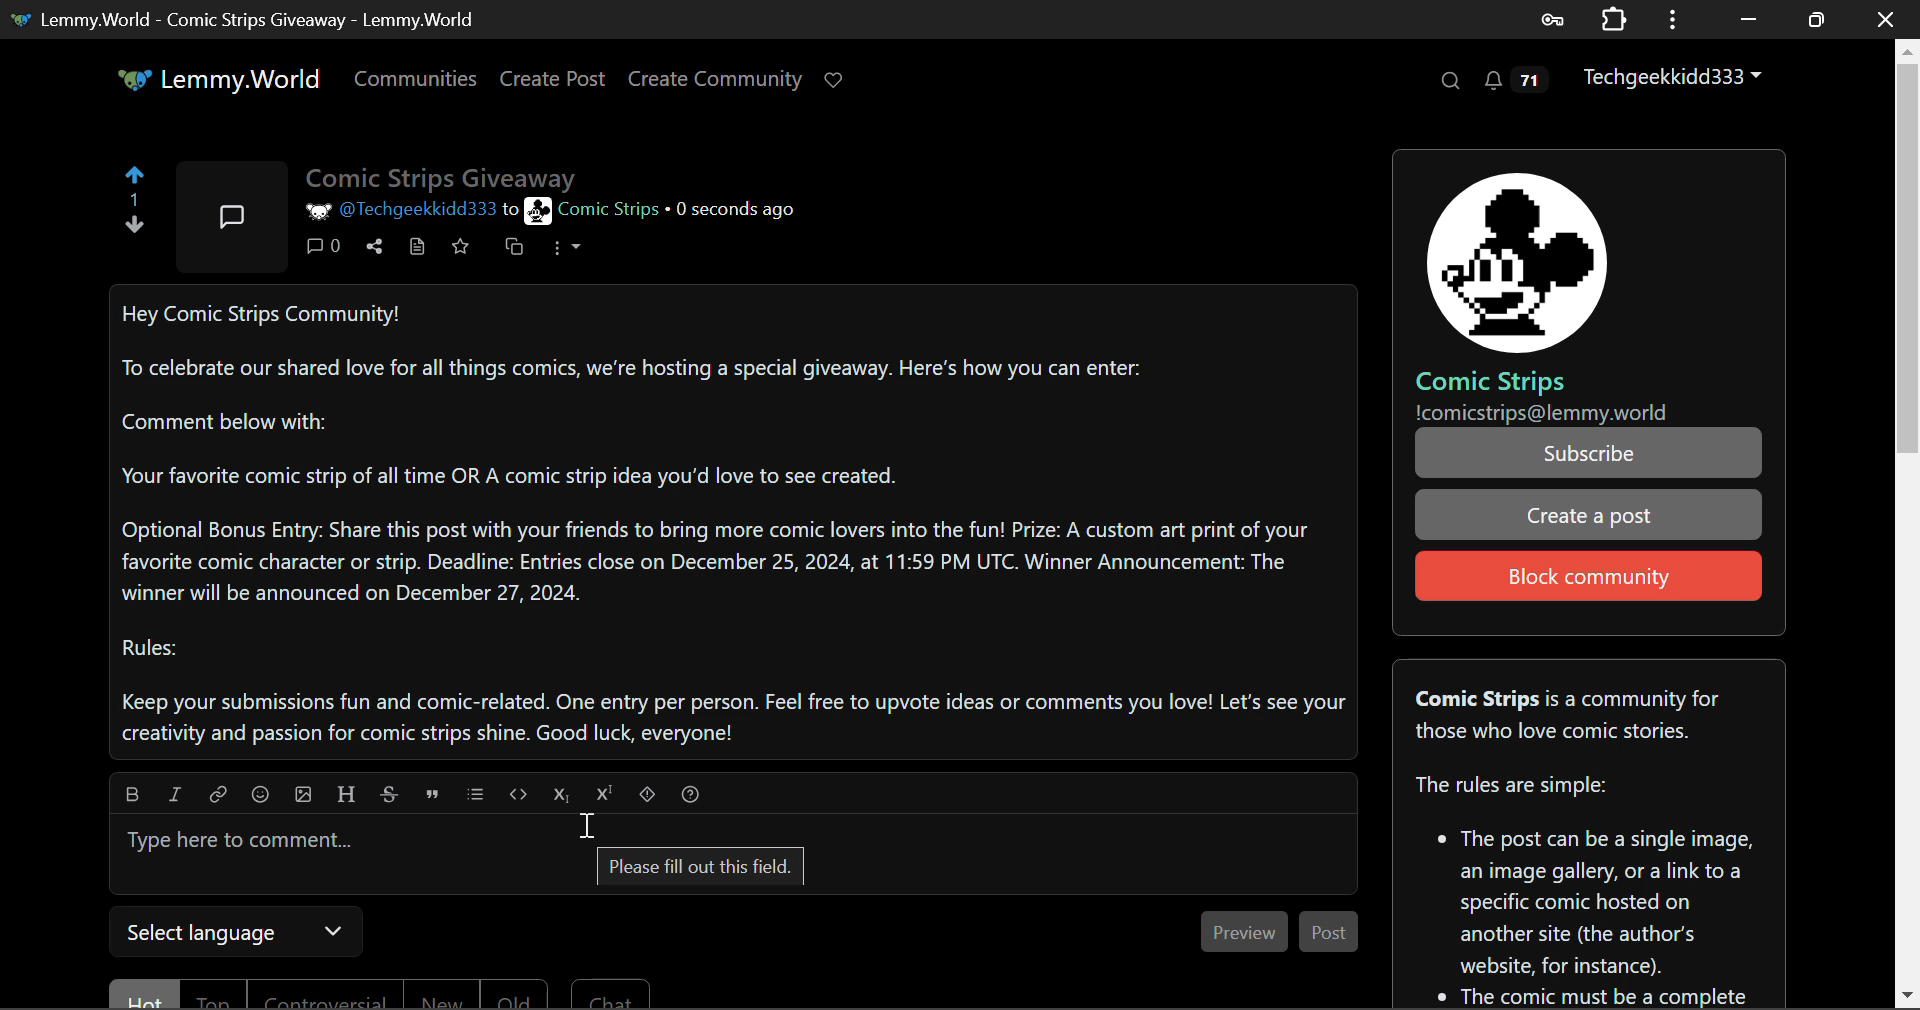  I want to click on bold, so click(133, 793).